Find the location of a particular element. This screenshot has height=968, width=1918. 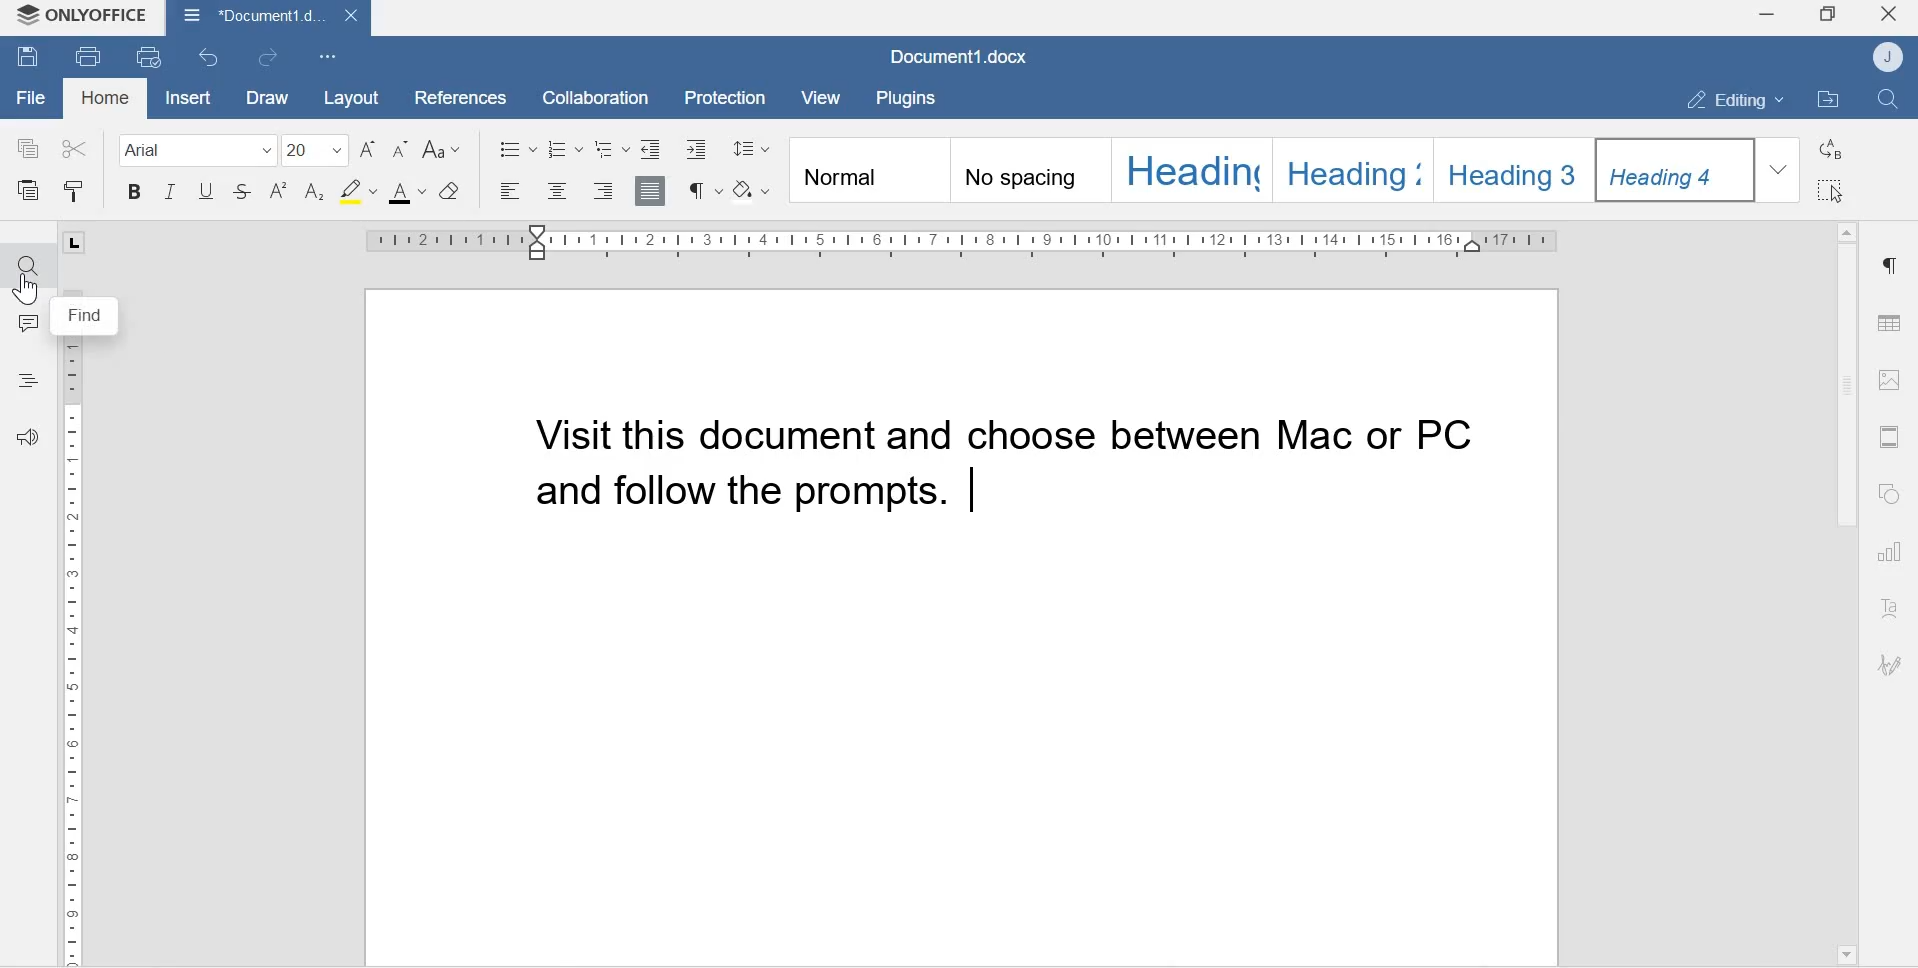

Onlyoffice is located at coordinates (83, 17).